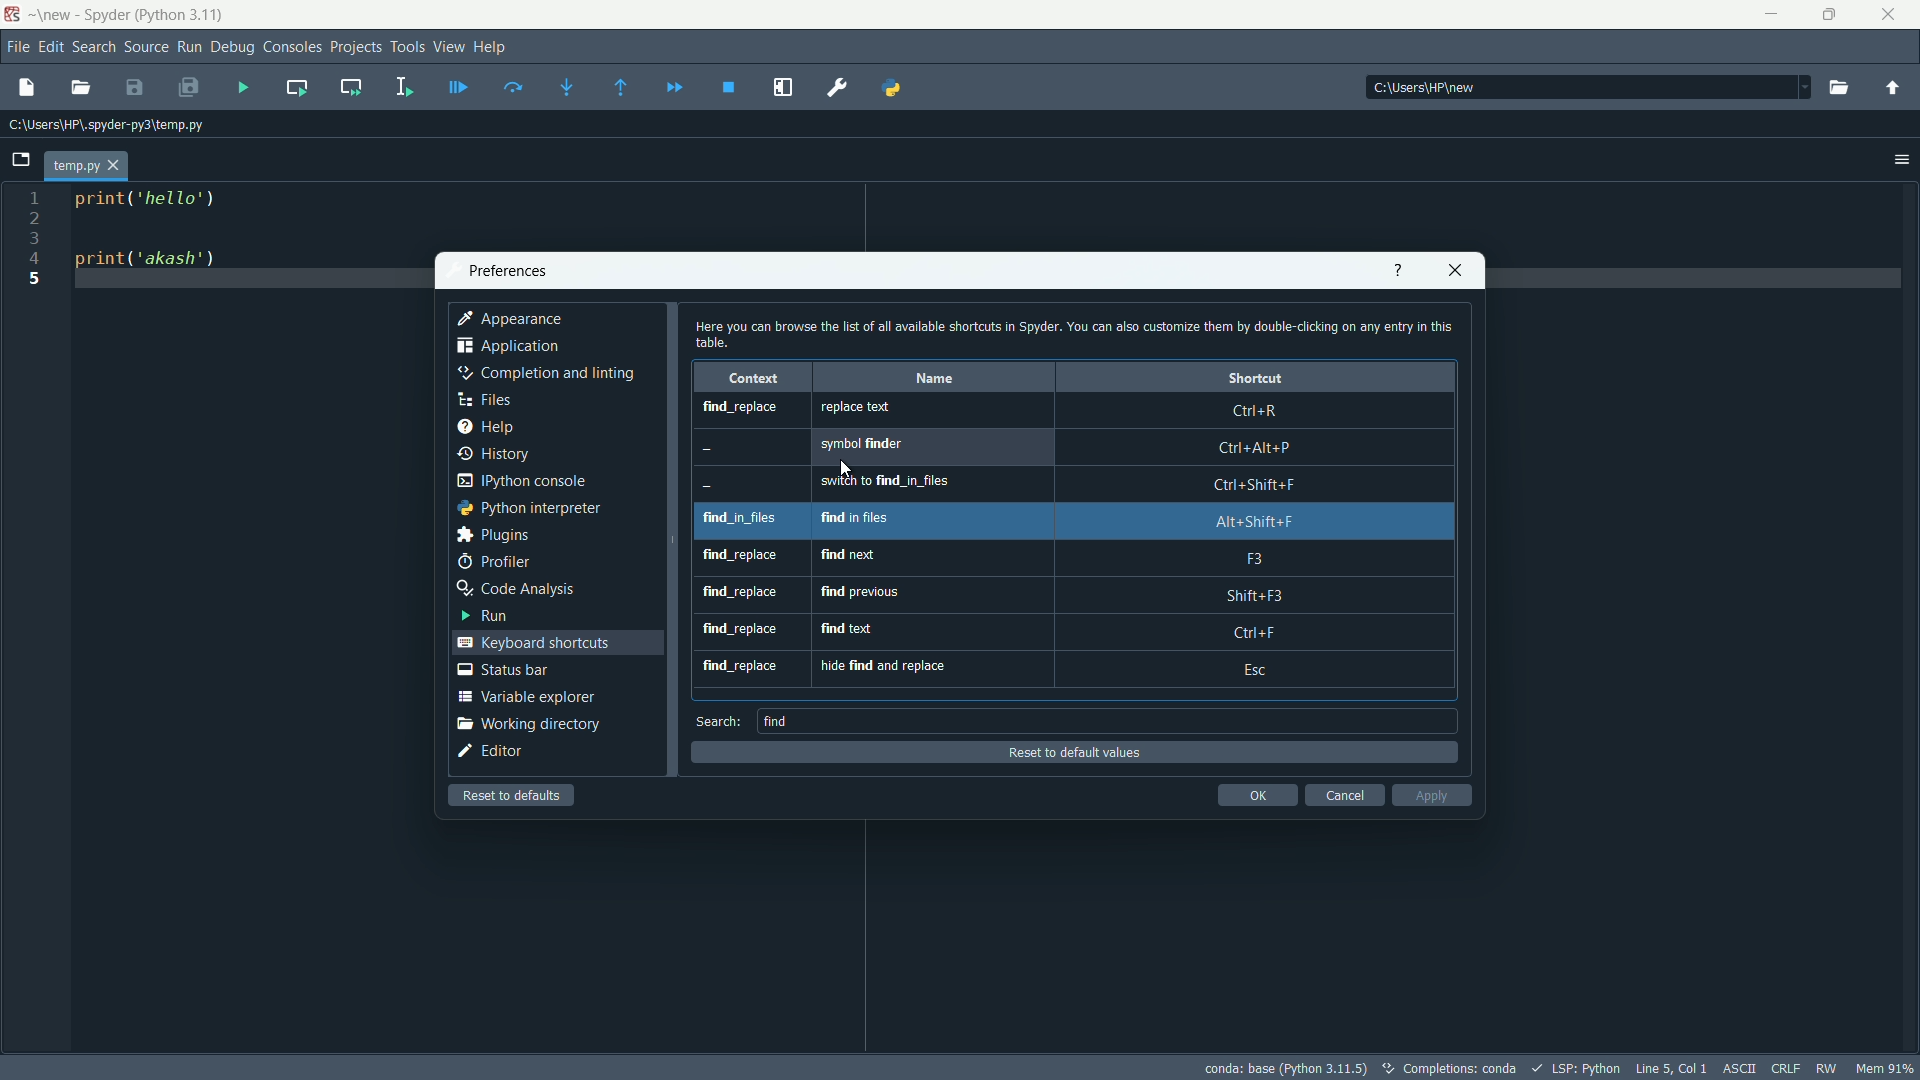  What do you see at coordinates (758, 378) in the screenshot?
I see `context column` at bounding box center [758, 378].